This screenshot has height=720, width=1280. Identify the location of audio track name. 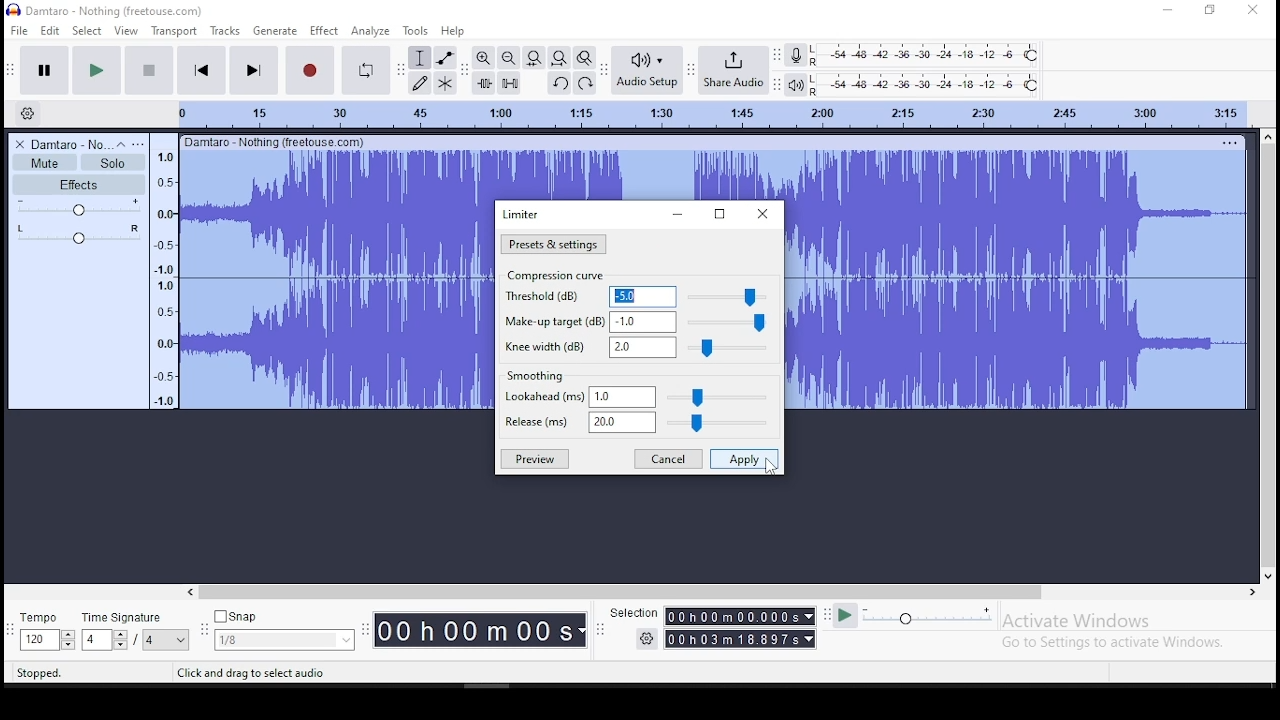
(66, 143).